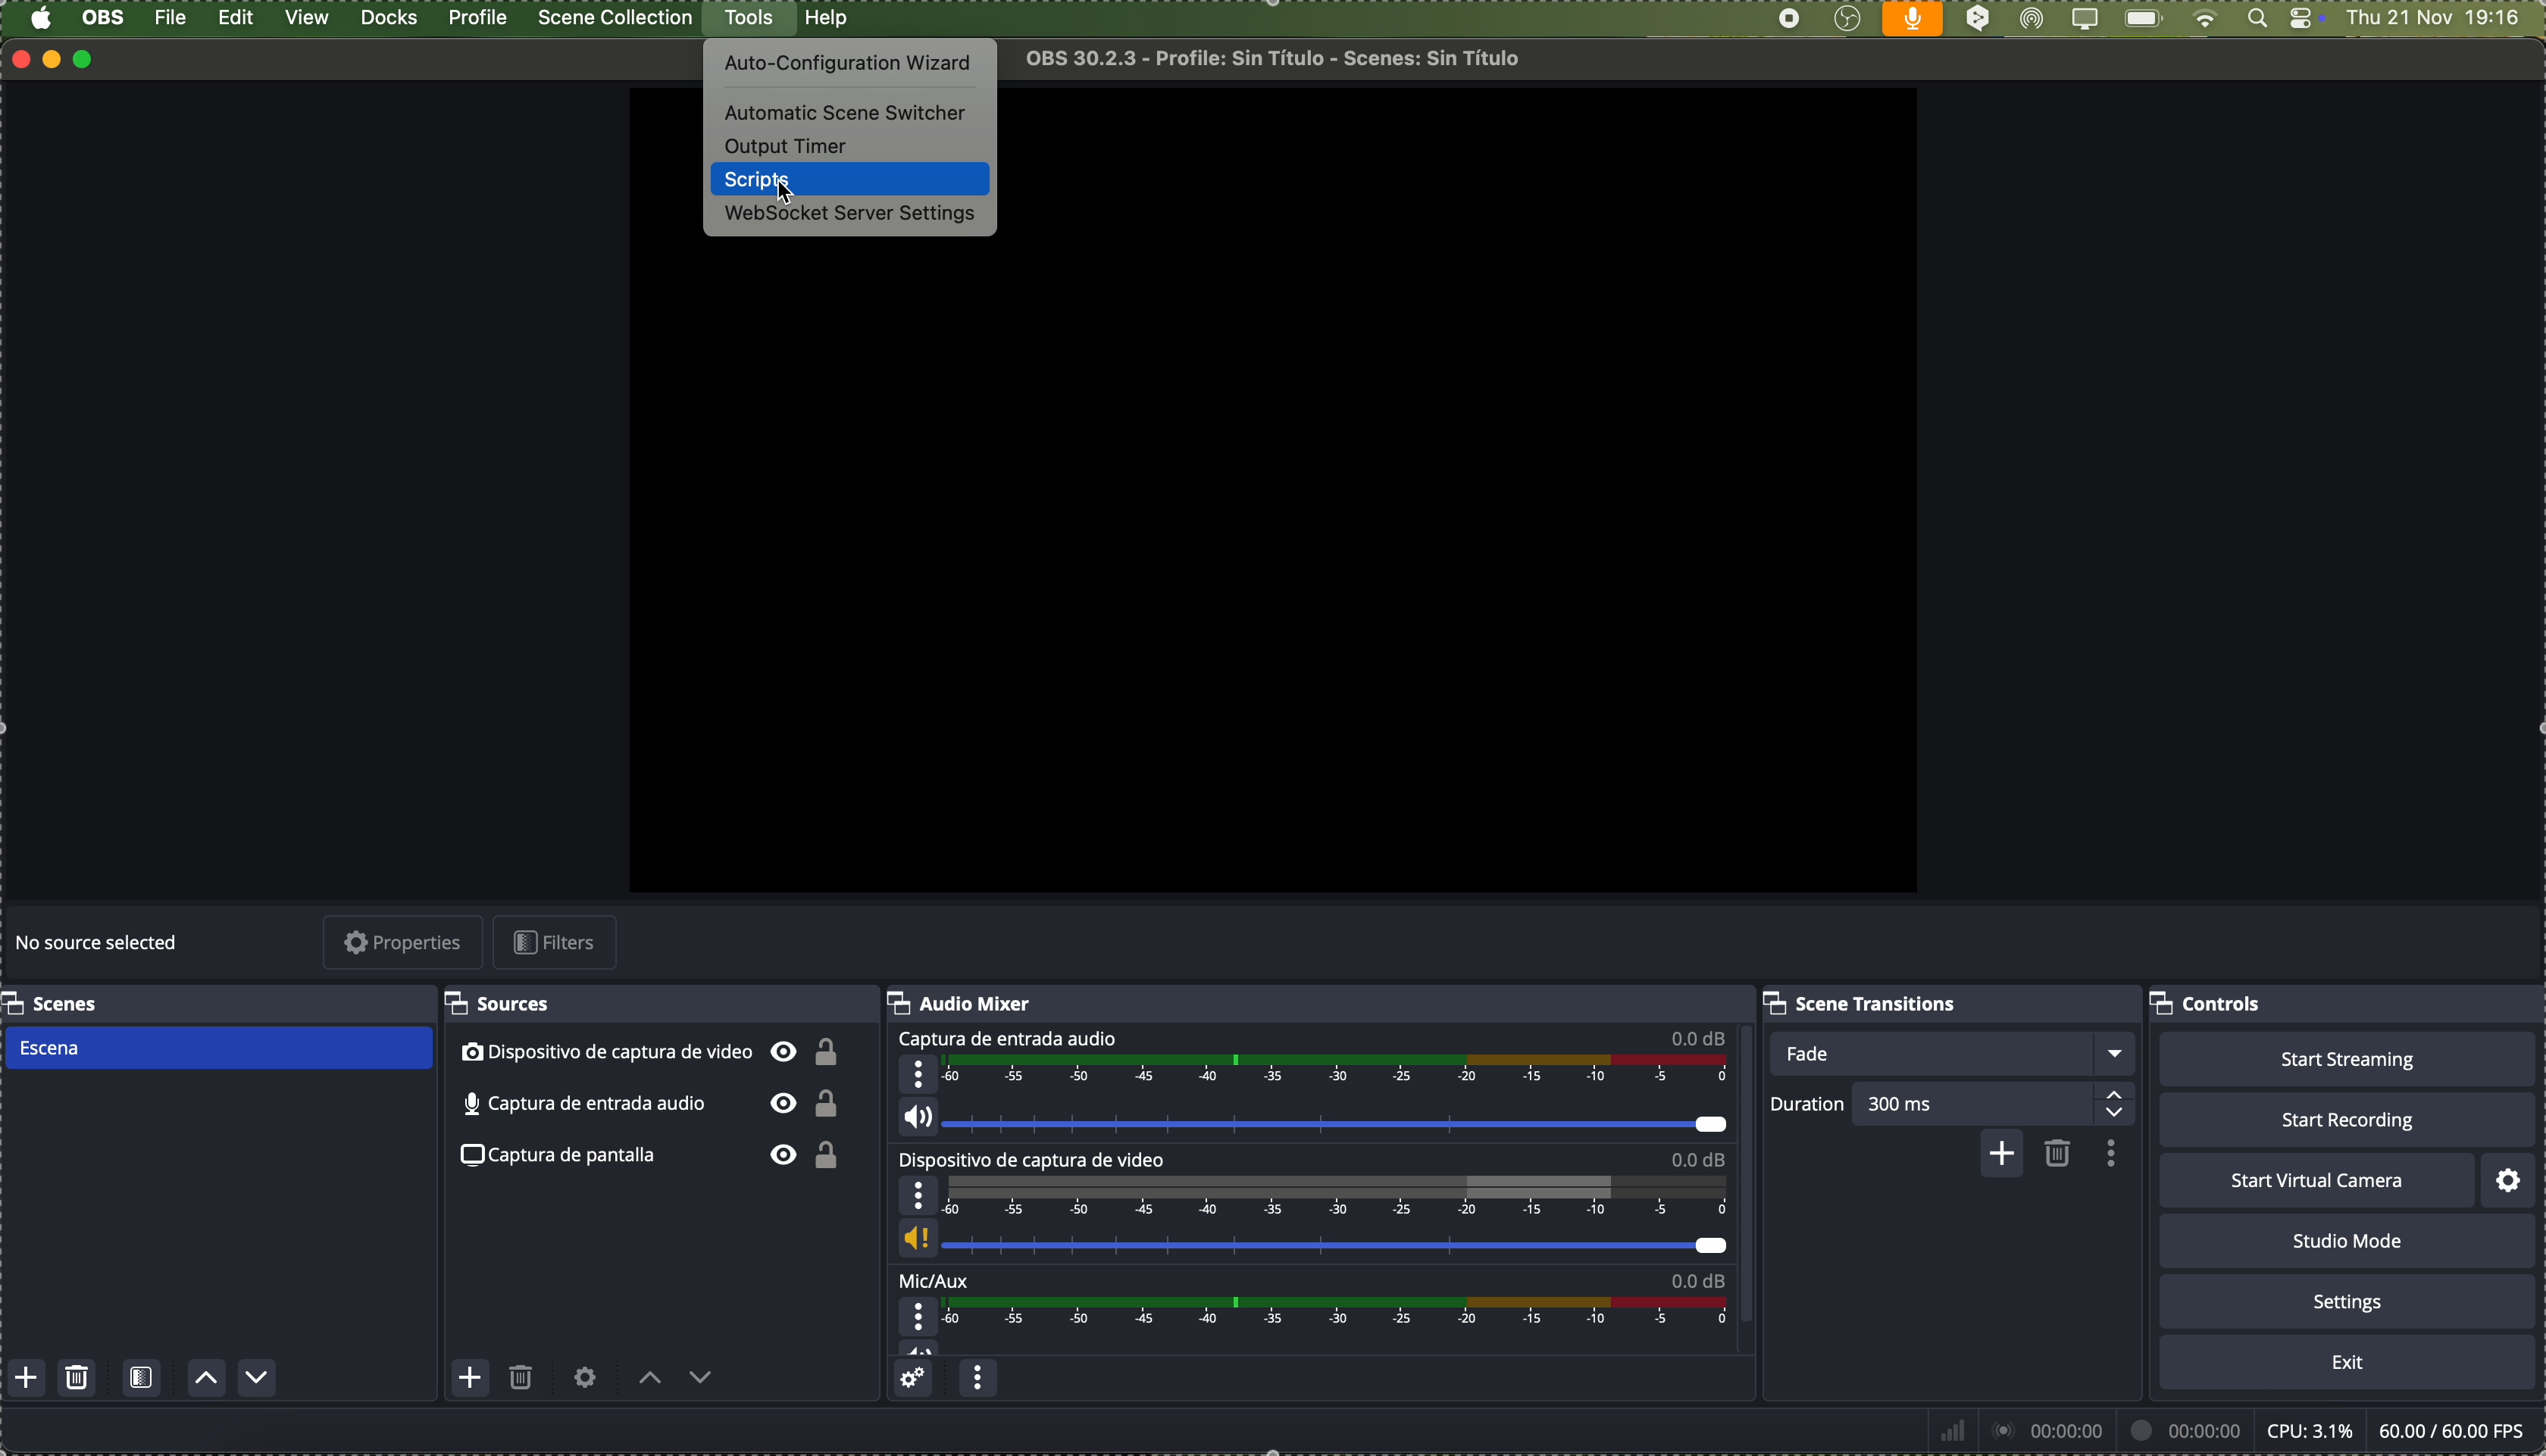  What do you see at coordinates (1953, 1054) in the screenshot?
I see `fade` at bounding box center [1953, 1054].